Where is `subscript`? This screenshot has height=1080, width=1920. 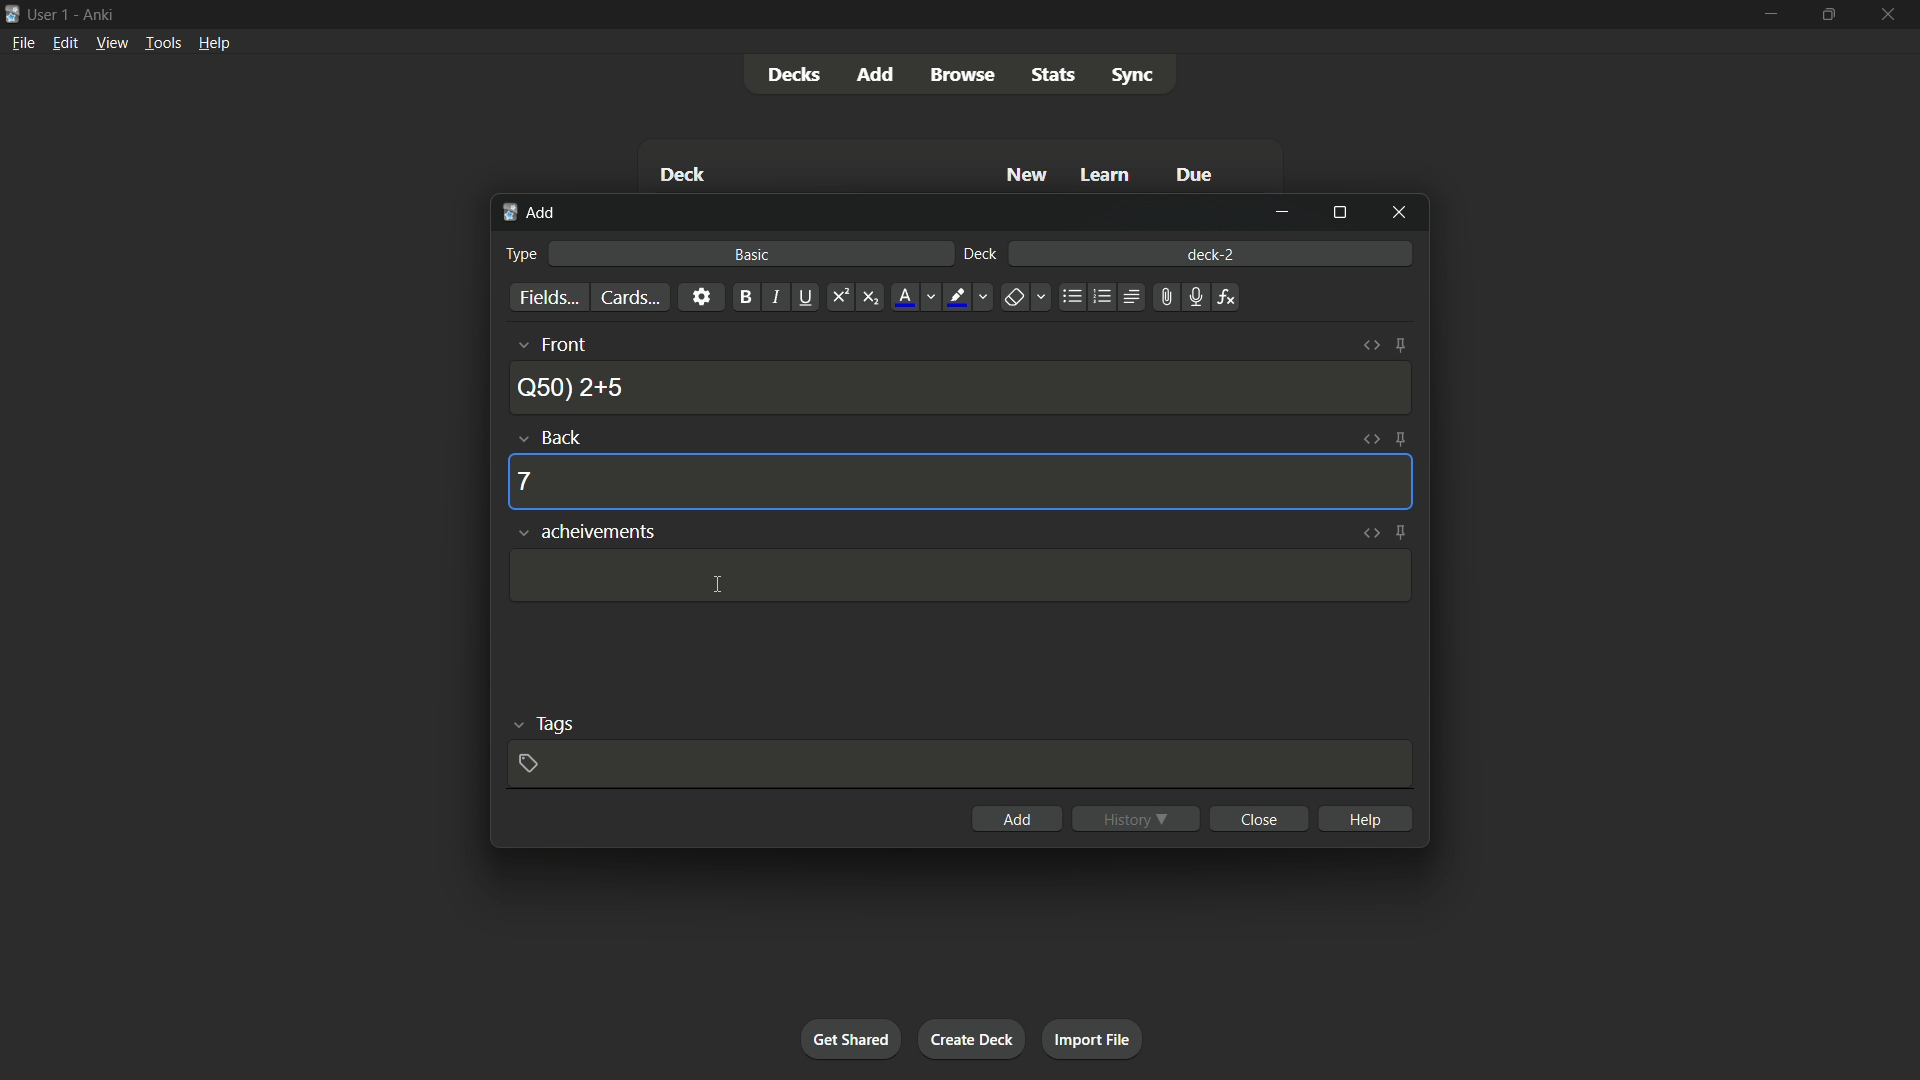 subscript is located at coordinates (871, 297).